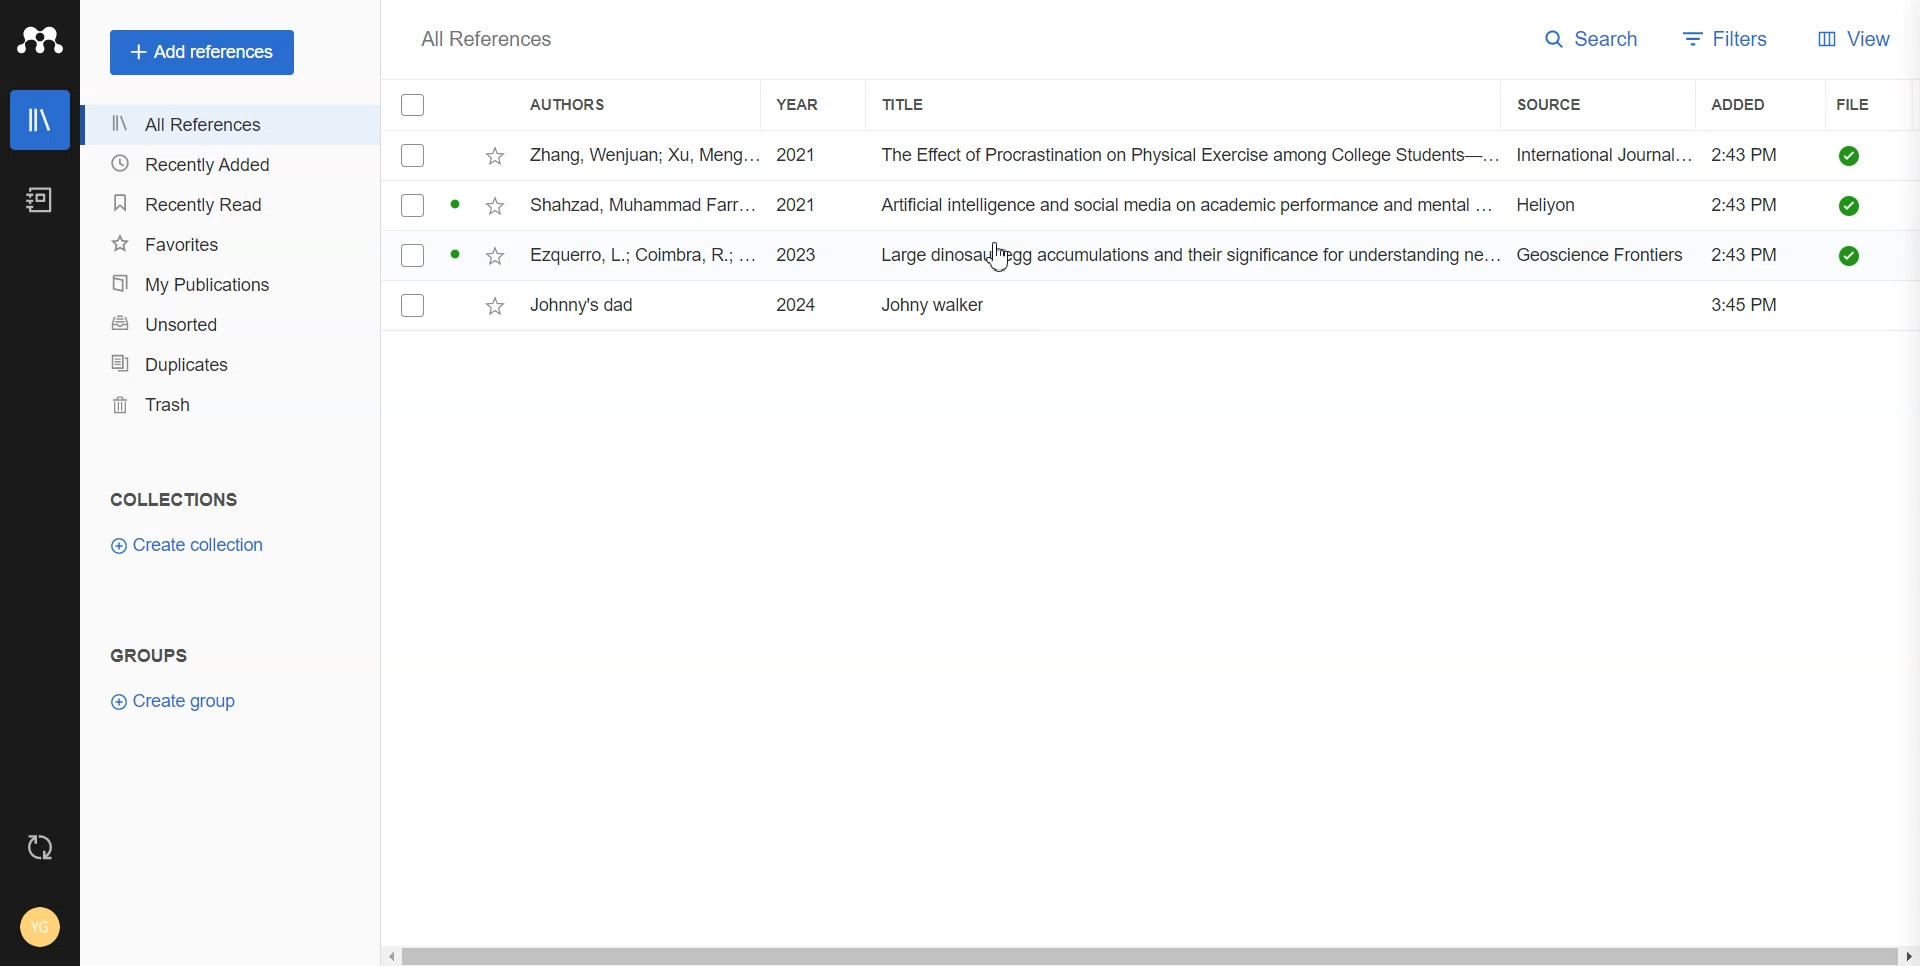 The width and height of the screenshot is (1920, 966). What do you see at coordinates (601, 305) in the screenshot?
I see `Johnny's dad` at bounding box center [601, 305].